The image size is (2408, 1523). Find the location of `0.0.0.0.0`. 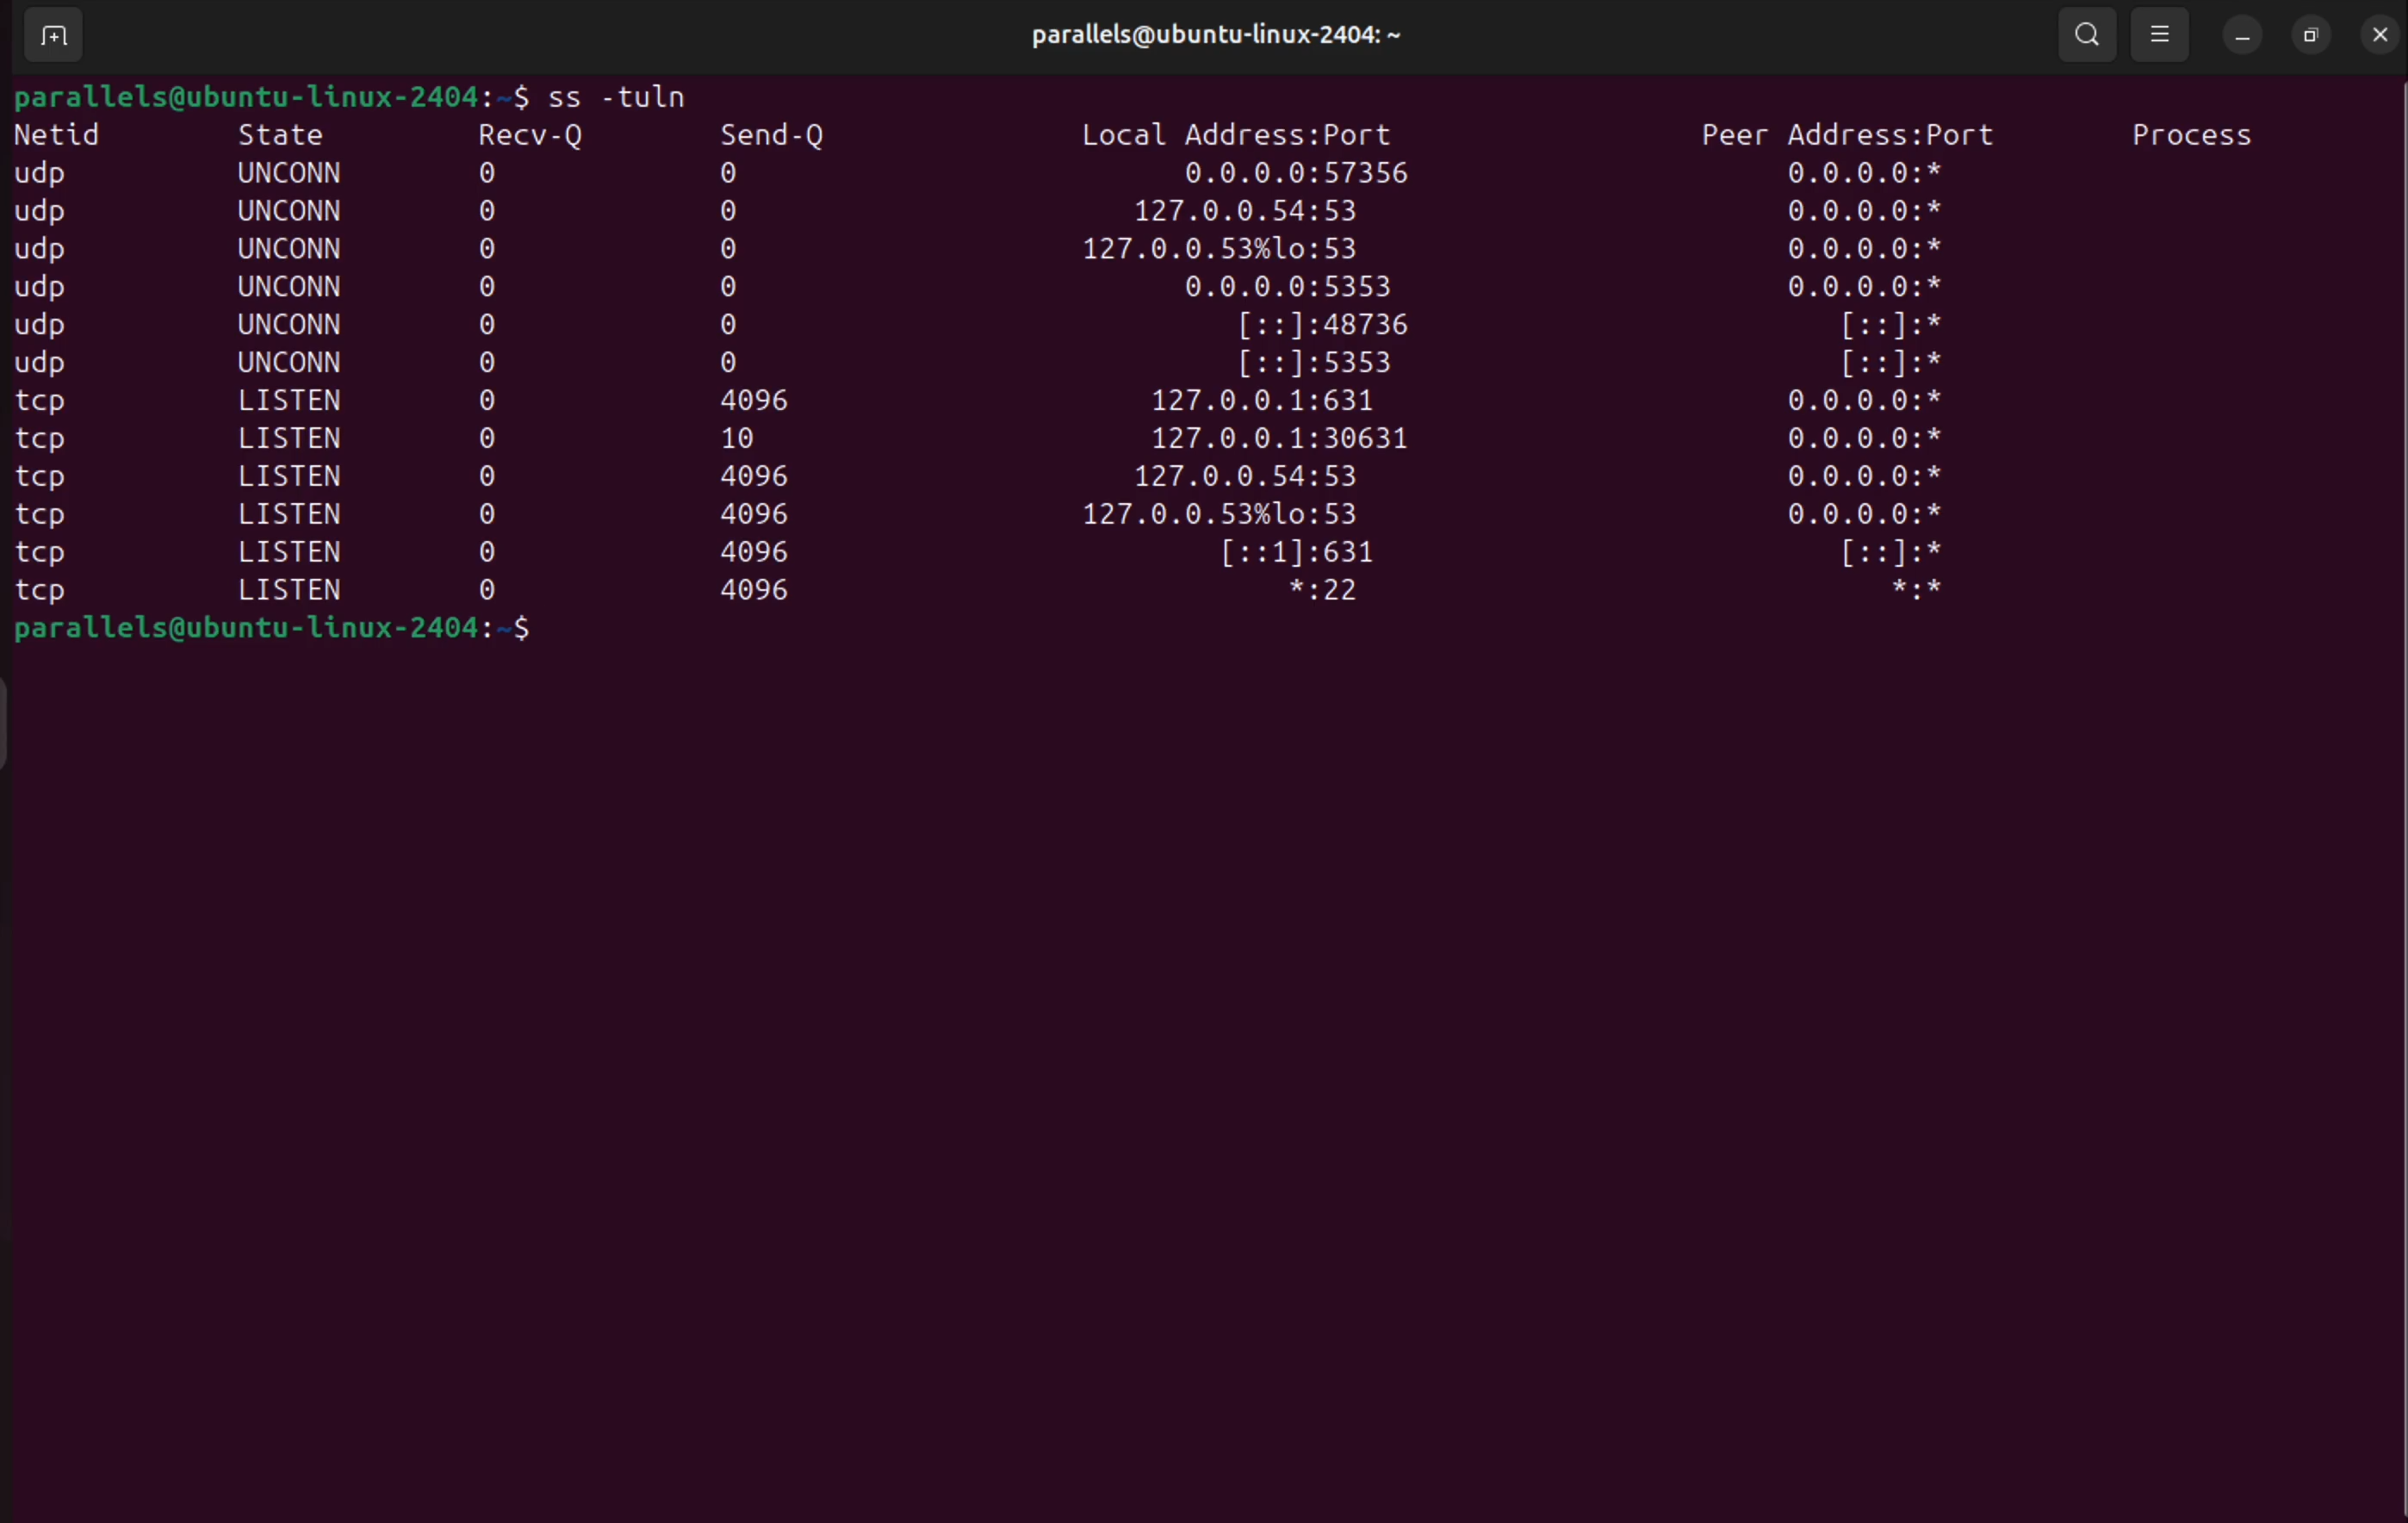

0.0.0.0.0 is located at coordinates (1307, 174).